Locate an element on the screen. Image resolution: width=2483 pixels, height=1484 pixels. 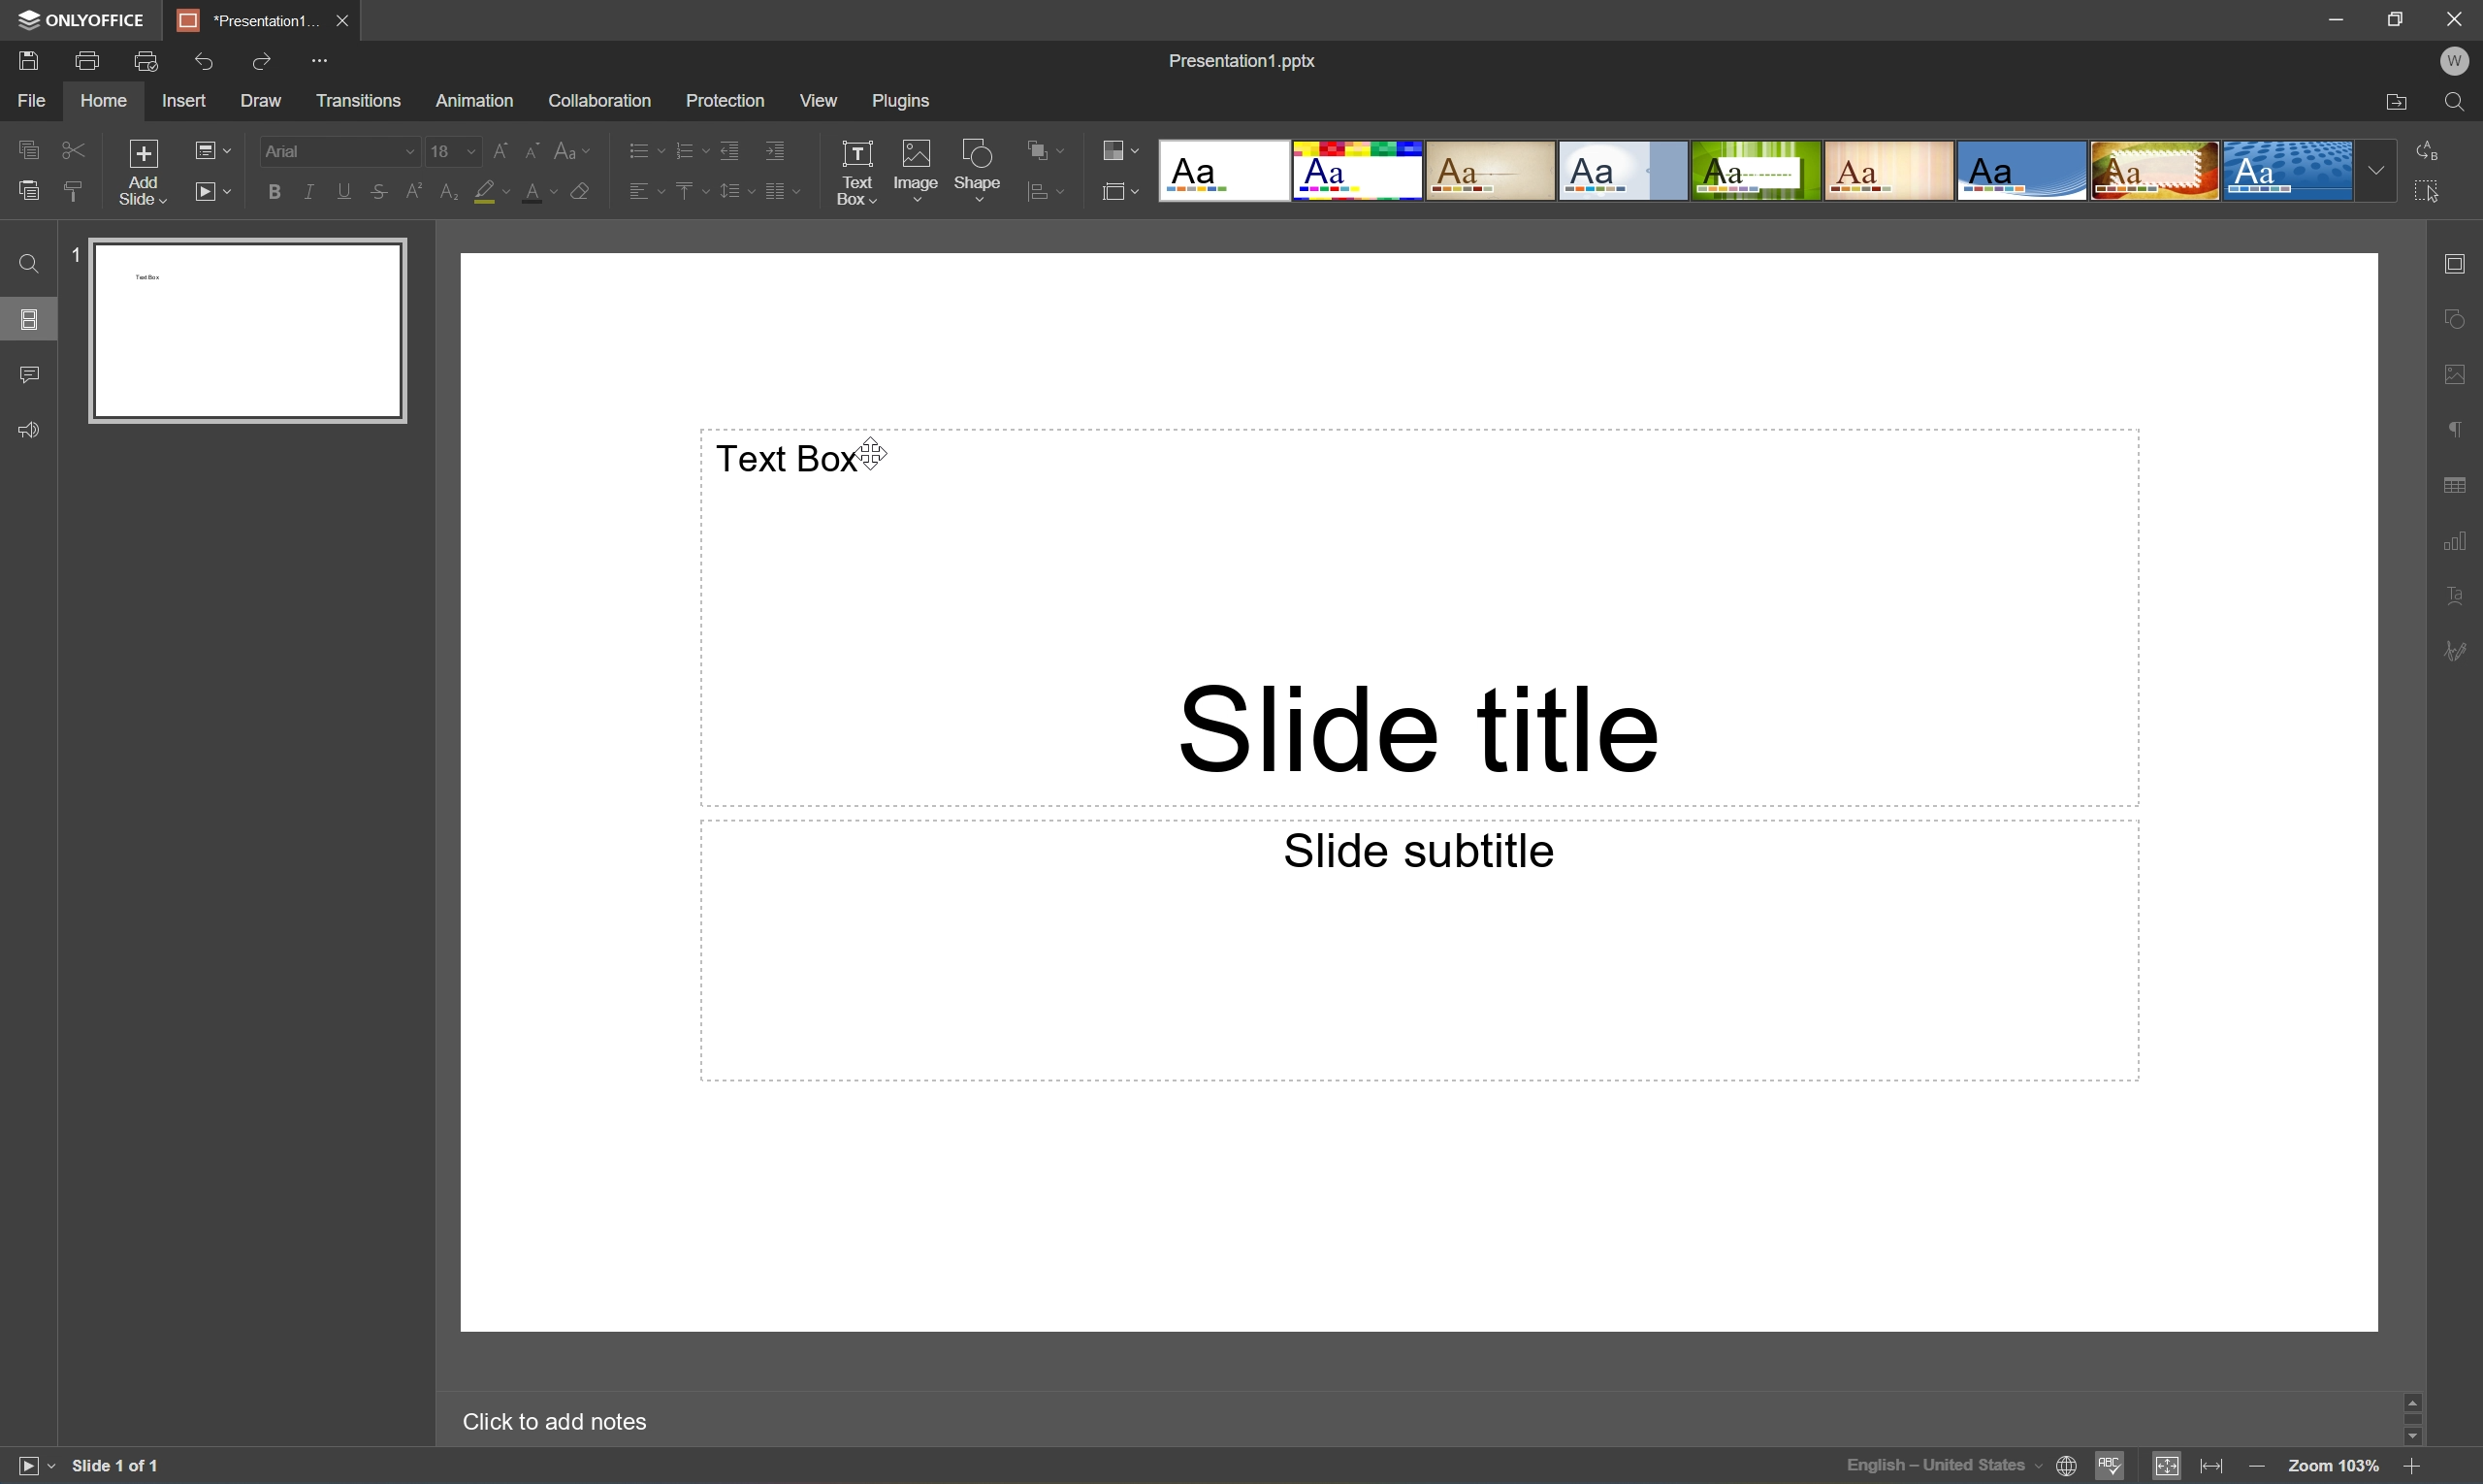
Decrement font size is located at coordinates (529, 151).